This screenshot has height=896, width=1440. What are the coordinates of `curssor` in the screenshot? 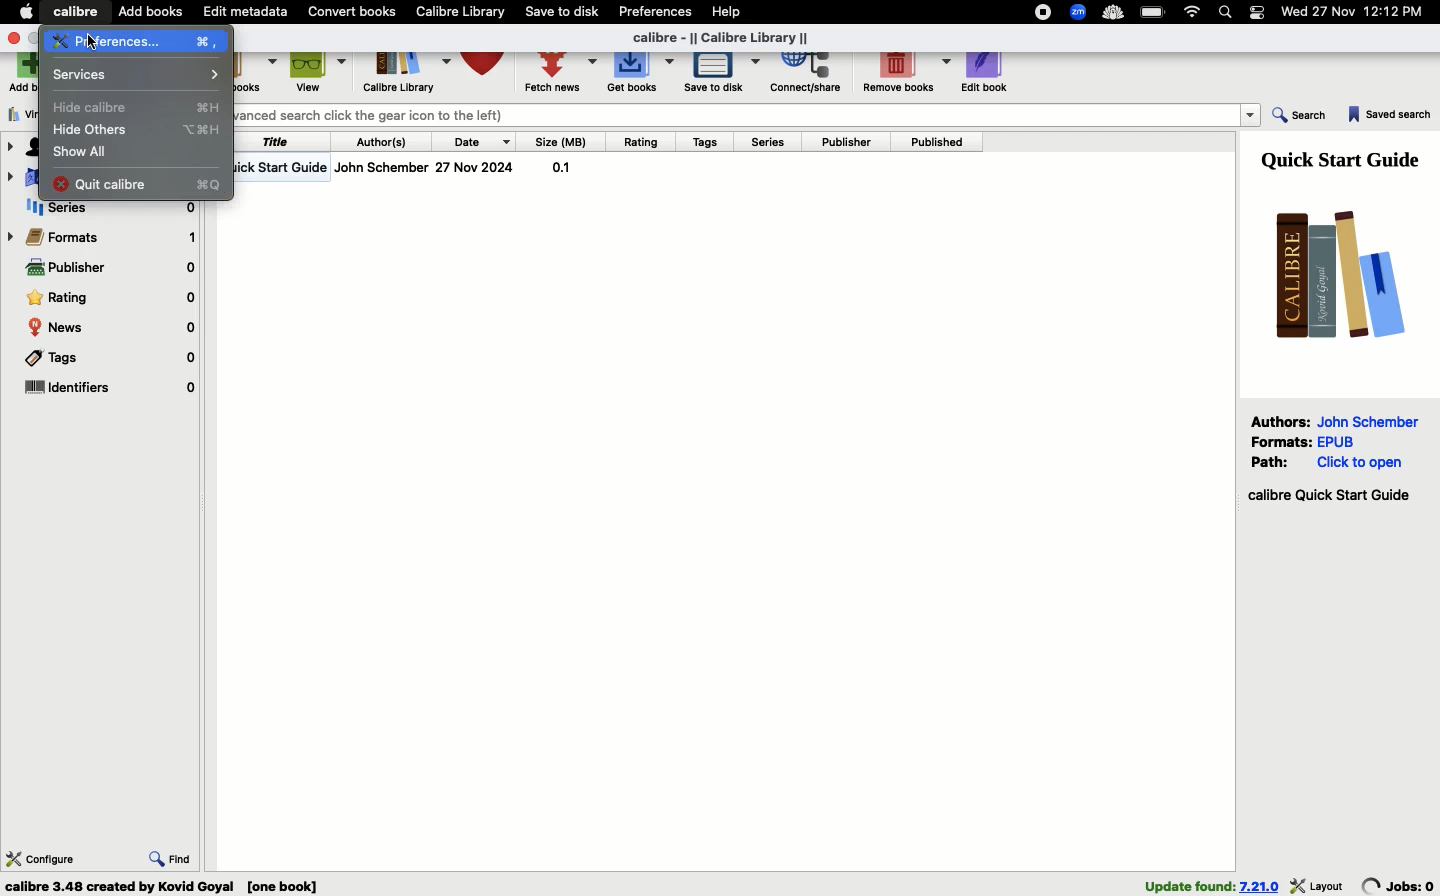 It's located at (97, 42).